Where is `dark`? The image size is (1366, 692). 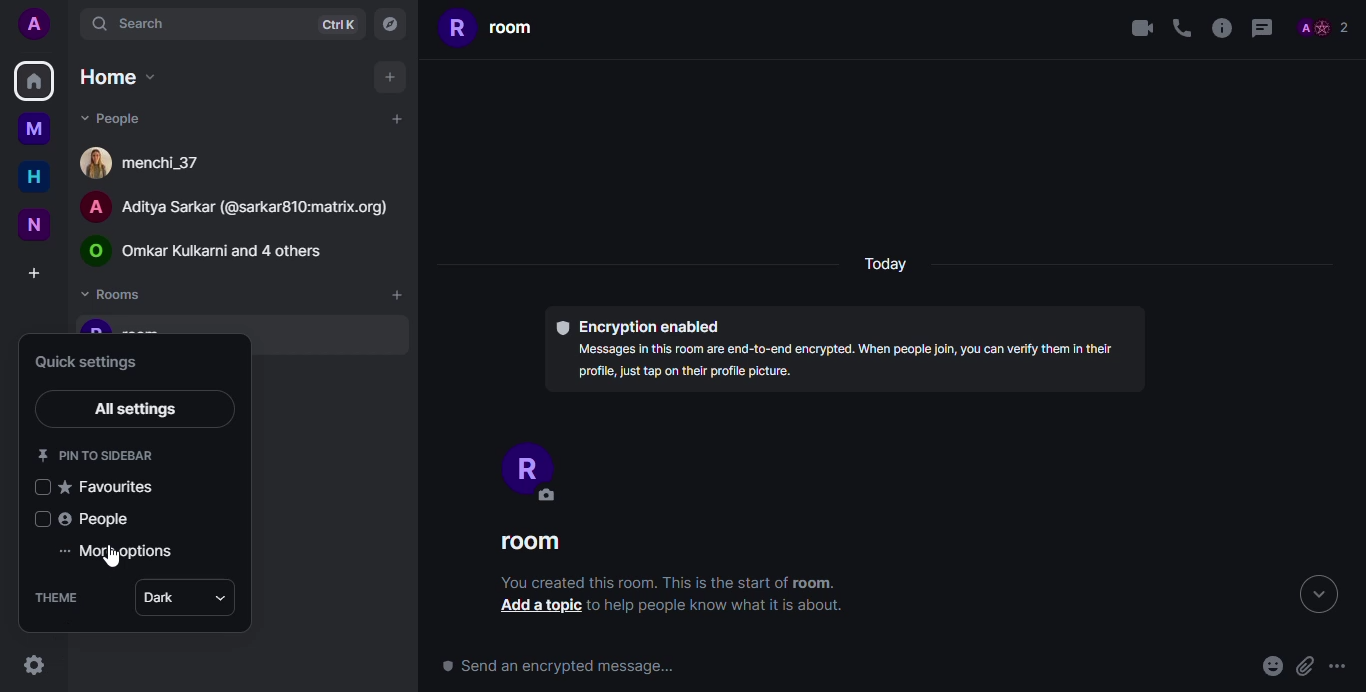
dark is located at coordinates (159, 598).